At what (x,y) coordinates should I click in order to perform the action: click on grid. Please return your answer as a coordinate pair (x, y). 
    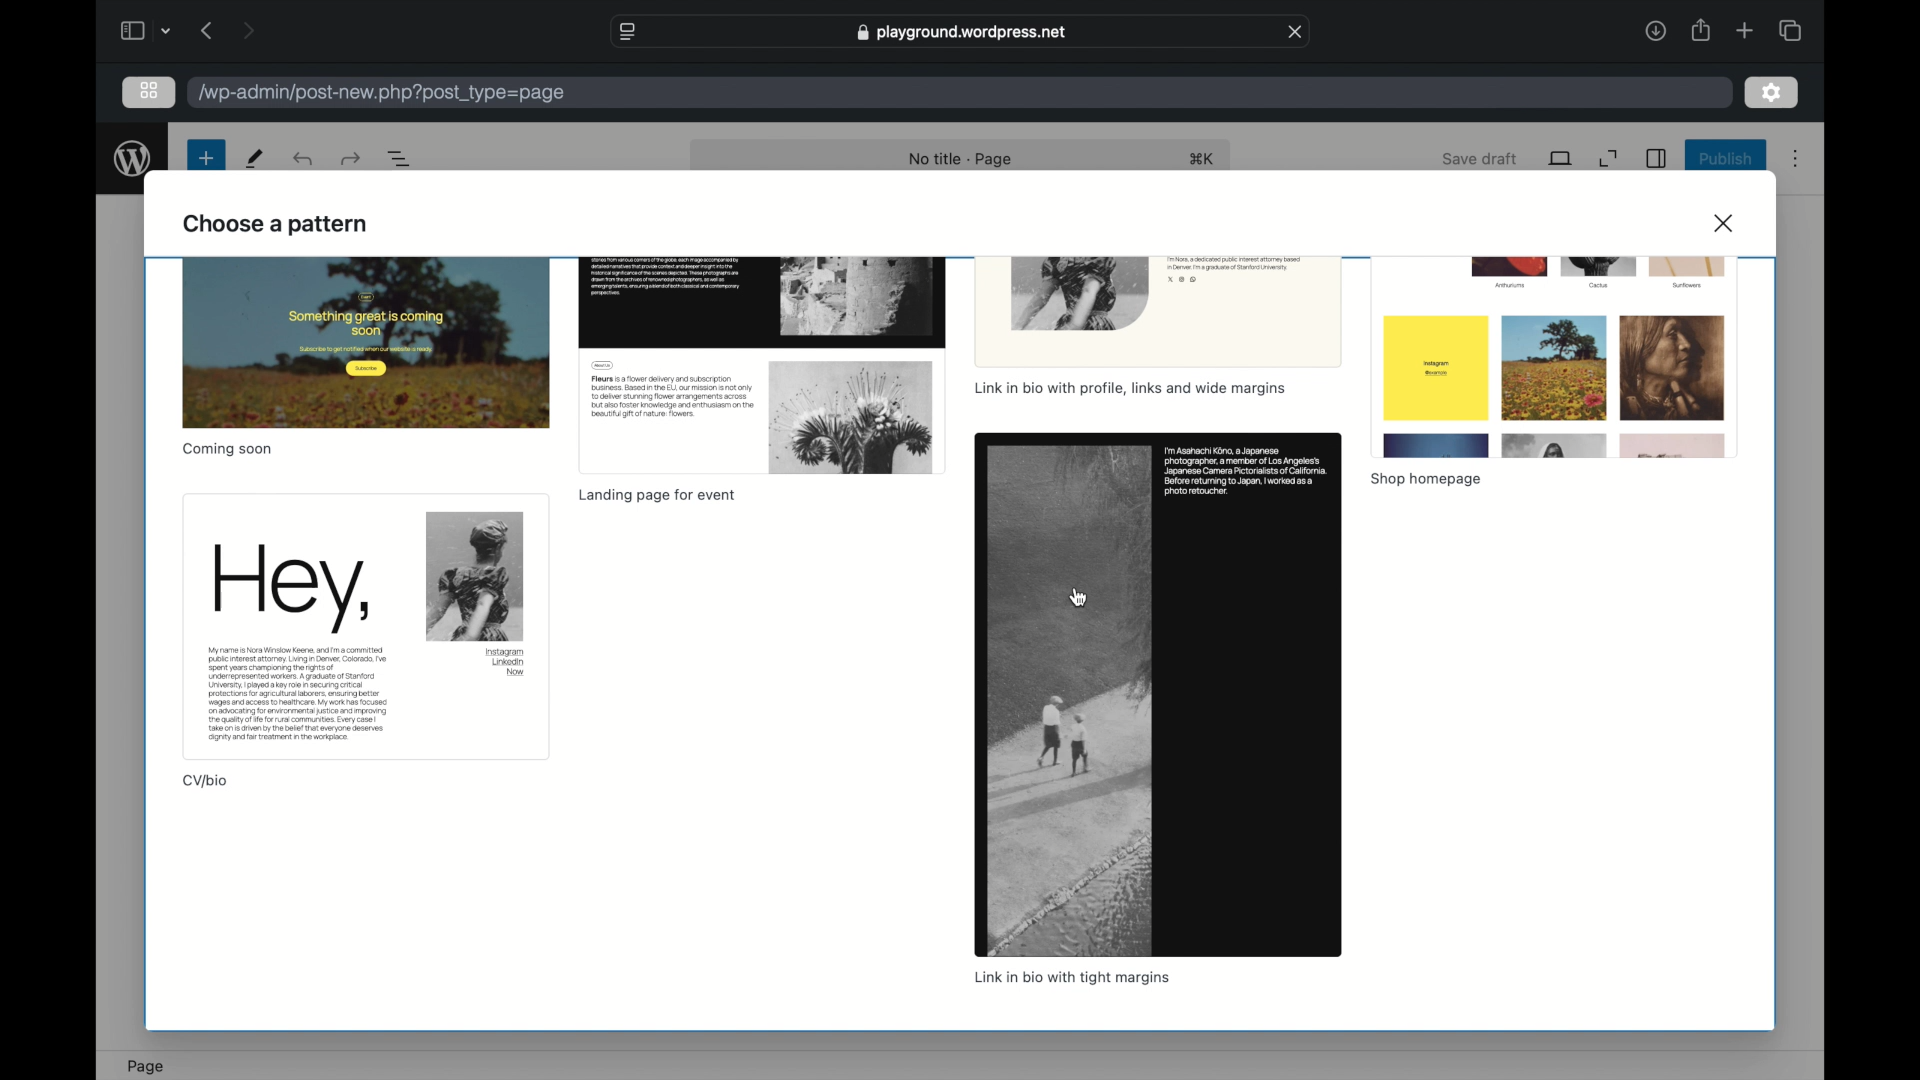
    Looking at the image, I should click on (148, 90).